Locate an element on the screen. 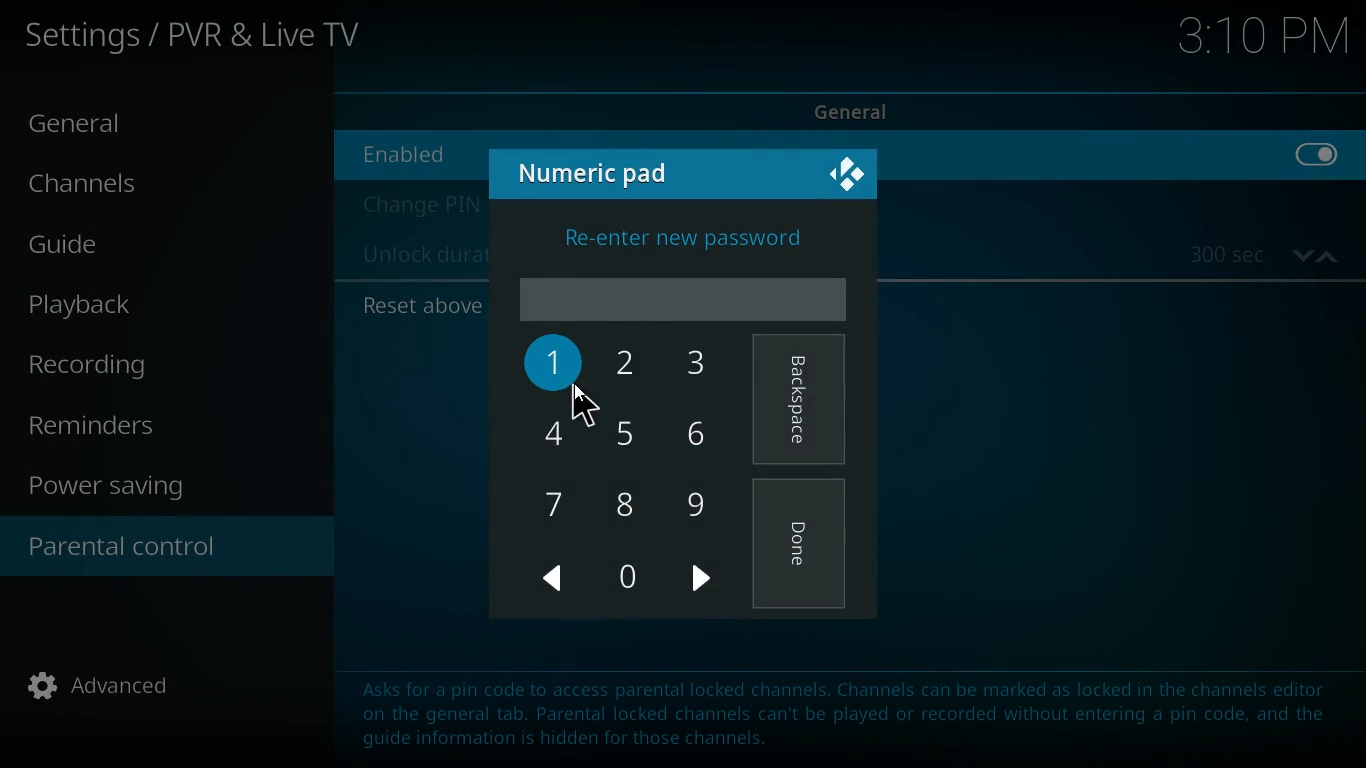 This screenshot has width=1366, height=768. 9 is located at coordinates (700, 508).